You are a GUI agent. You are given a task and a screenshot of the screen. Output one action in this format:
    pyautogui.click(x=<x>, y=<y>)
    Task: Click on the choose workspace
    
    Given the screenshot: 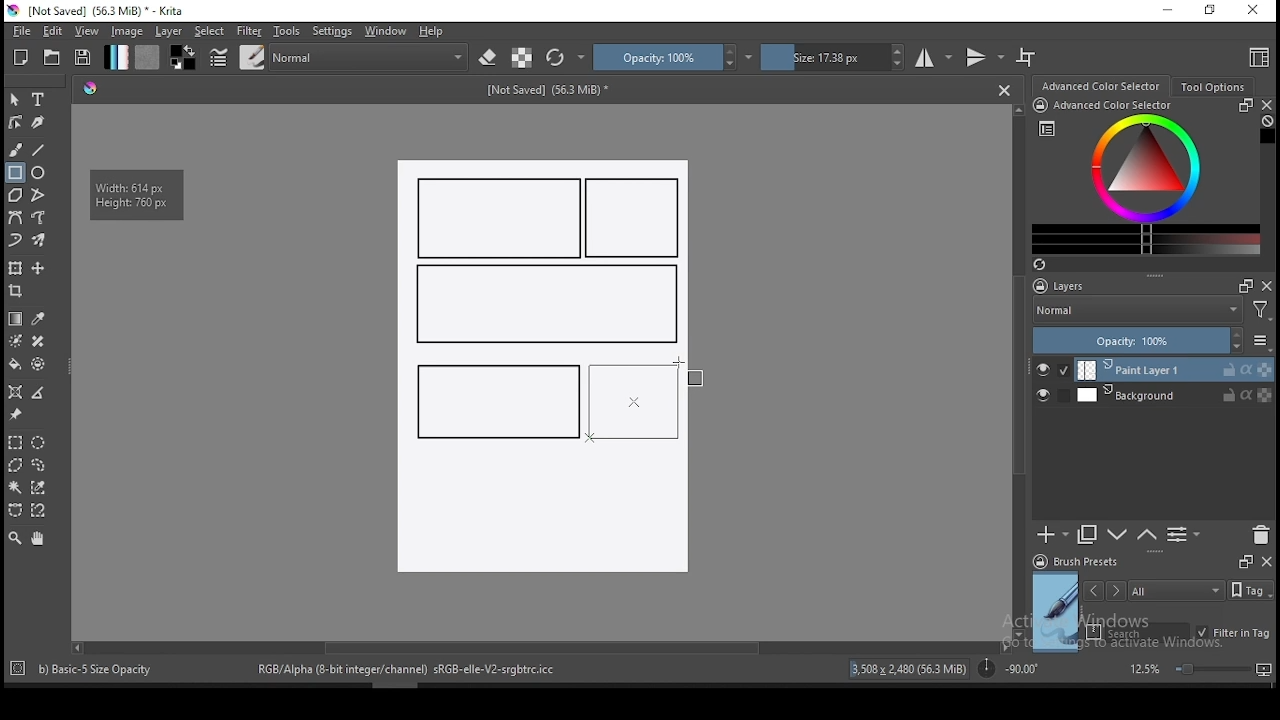 What is the action you would take?
    pyautogui.click(x=1257, y=57)
    